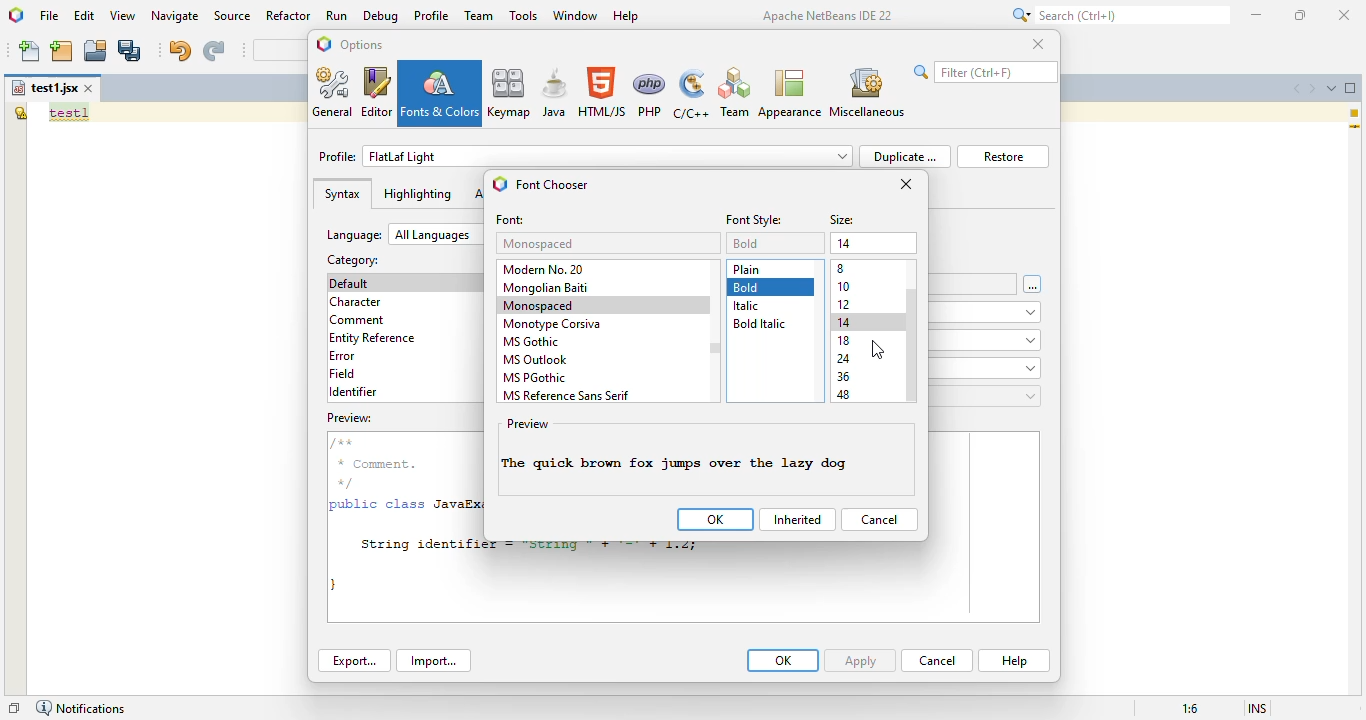  Describe the element at coordinates (986, 72) in the screenshot. I see `search` at that location.